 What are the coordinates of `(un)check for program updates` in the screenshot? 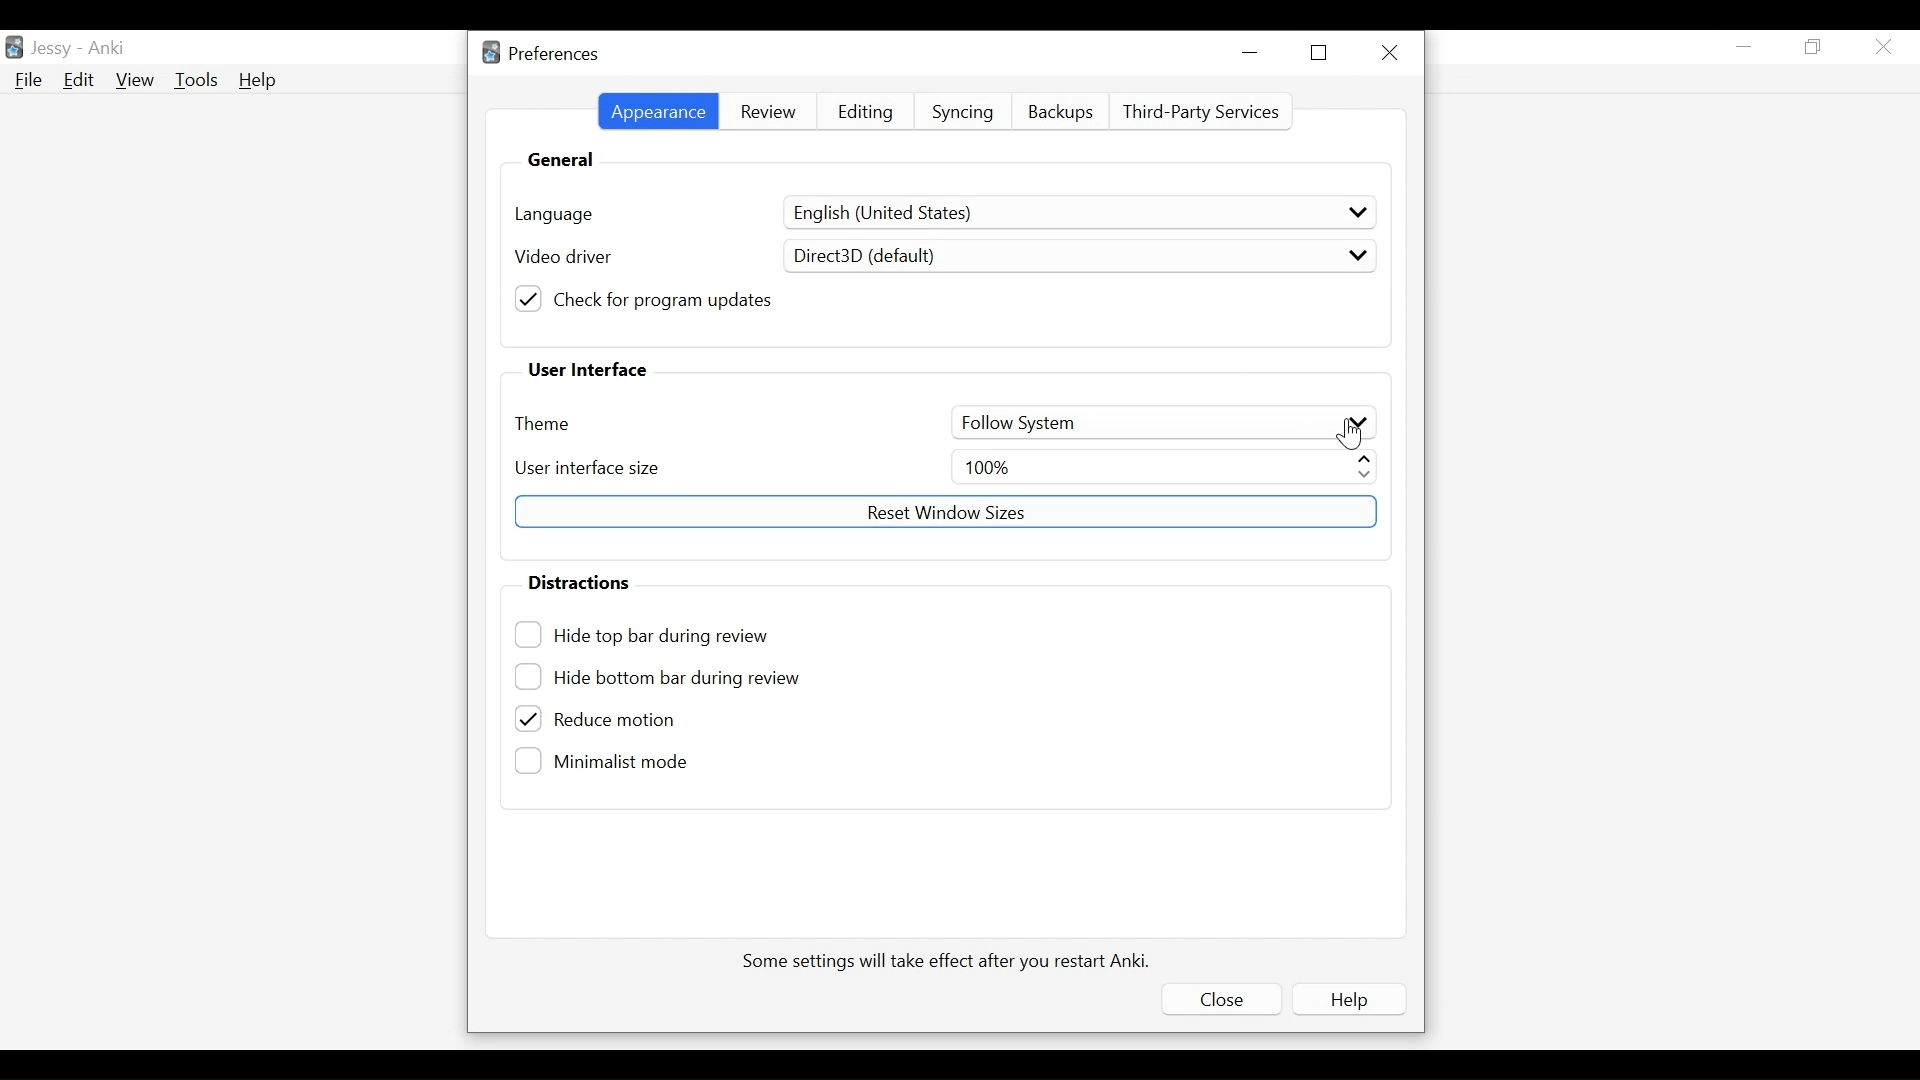 It's located at (647, 298).